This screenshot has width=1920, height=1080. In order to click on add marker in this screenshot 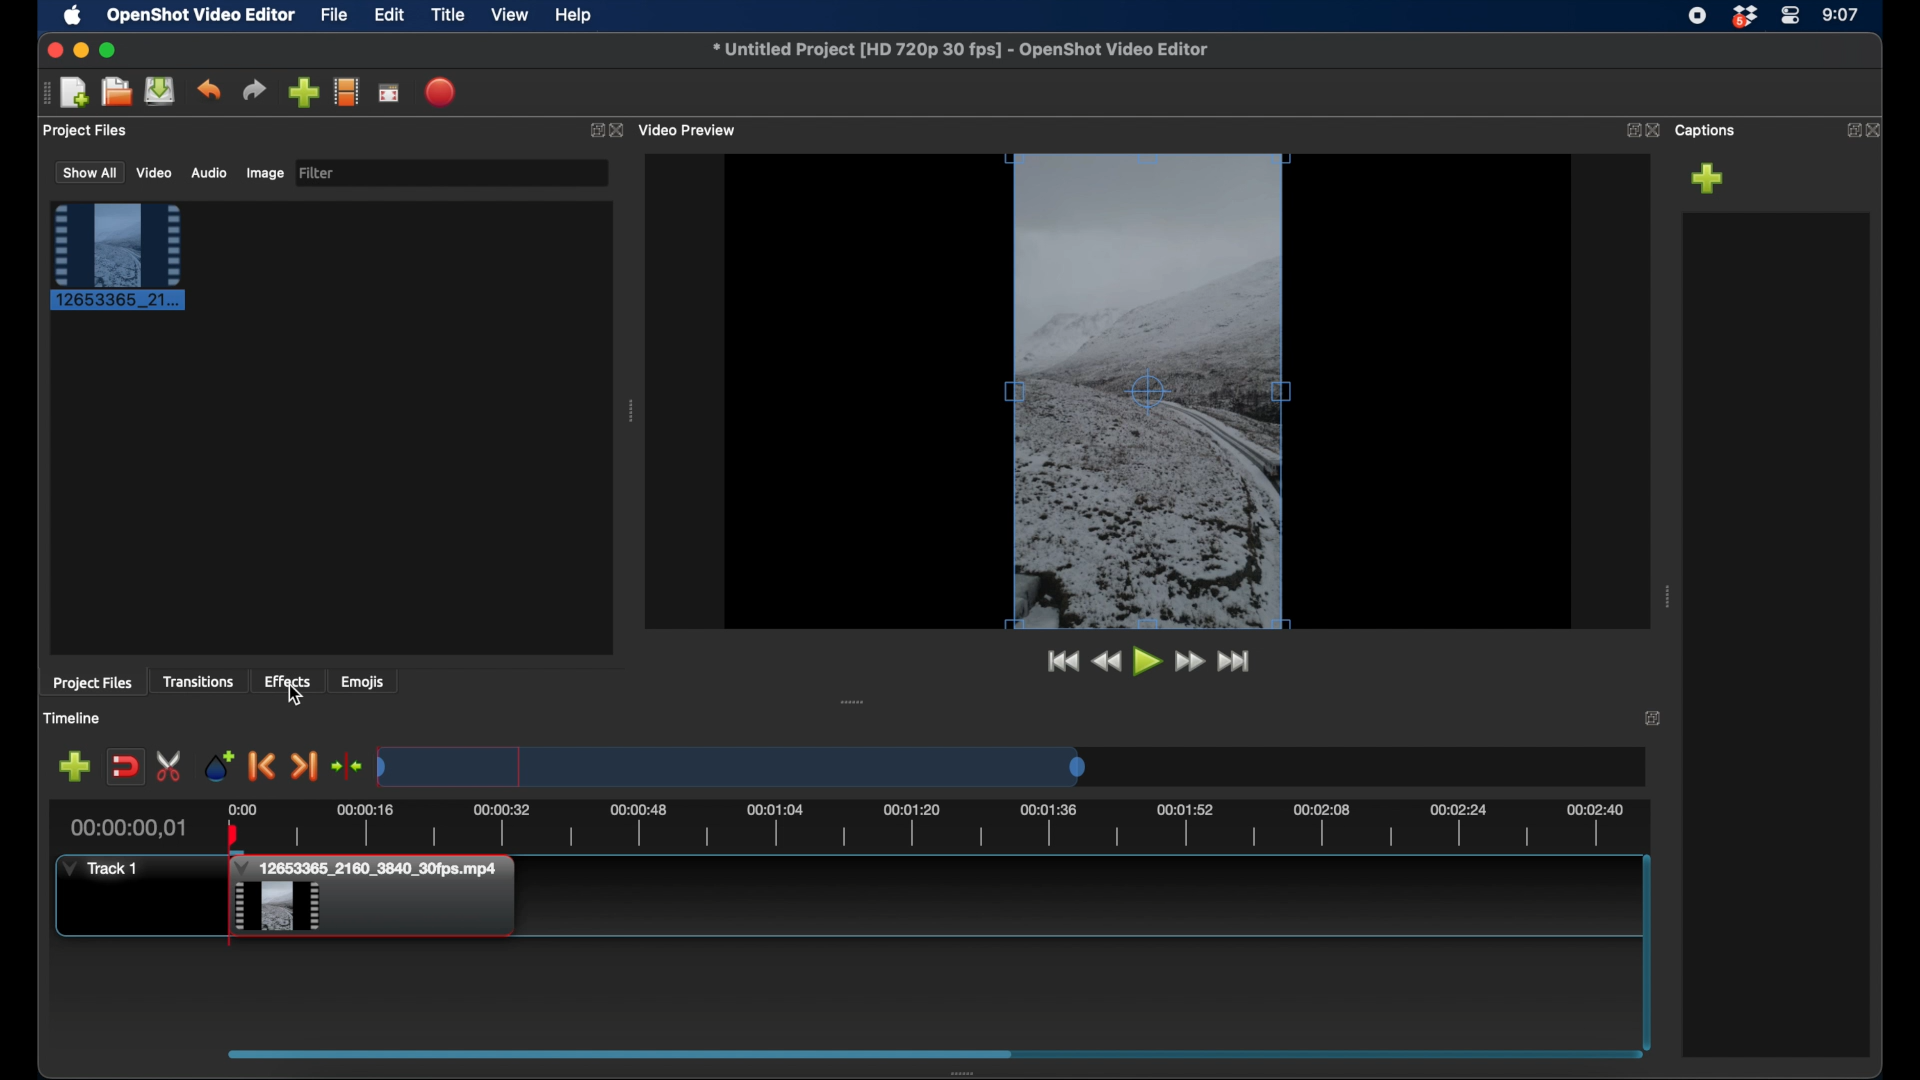, I will do `click(74, 767)`.